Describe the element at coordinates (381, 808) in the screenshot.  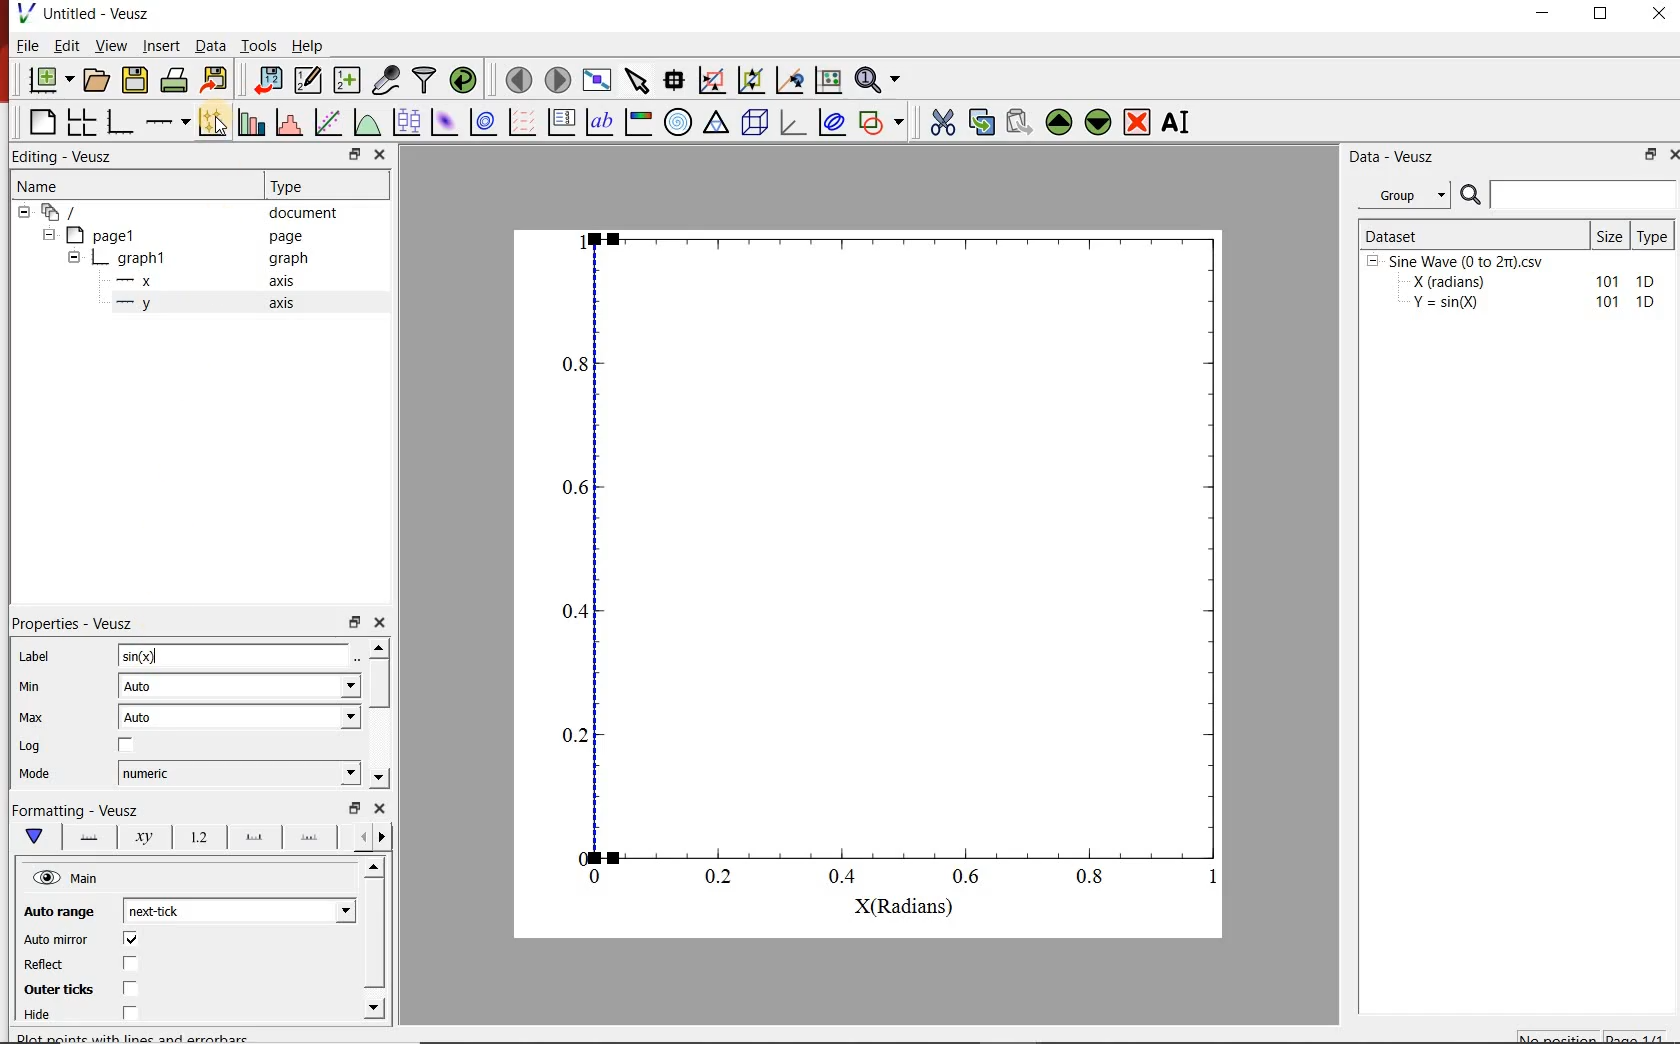
I see `Close` at that location.